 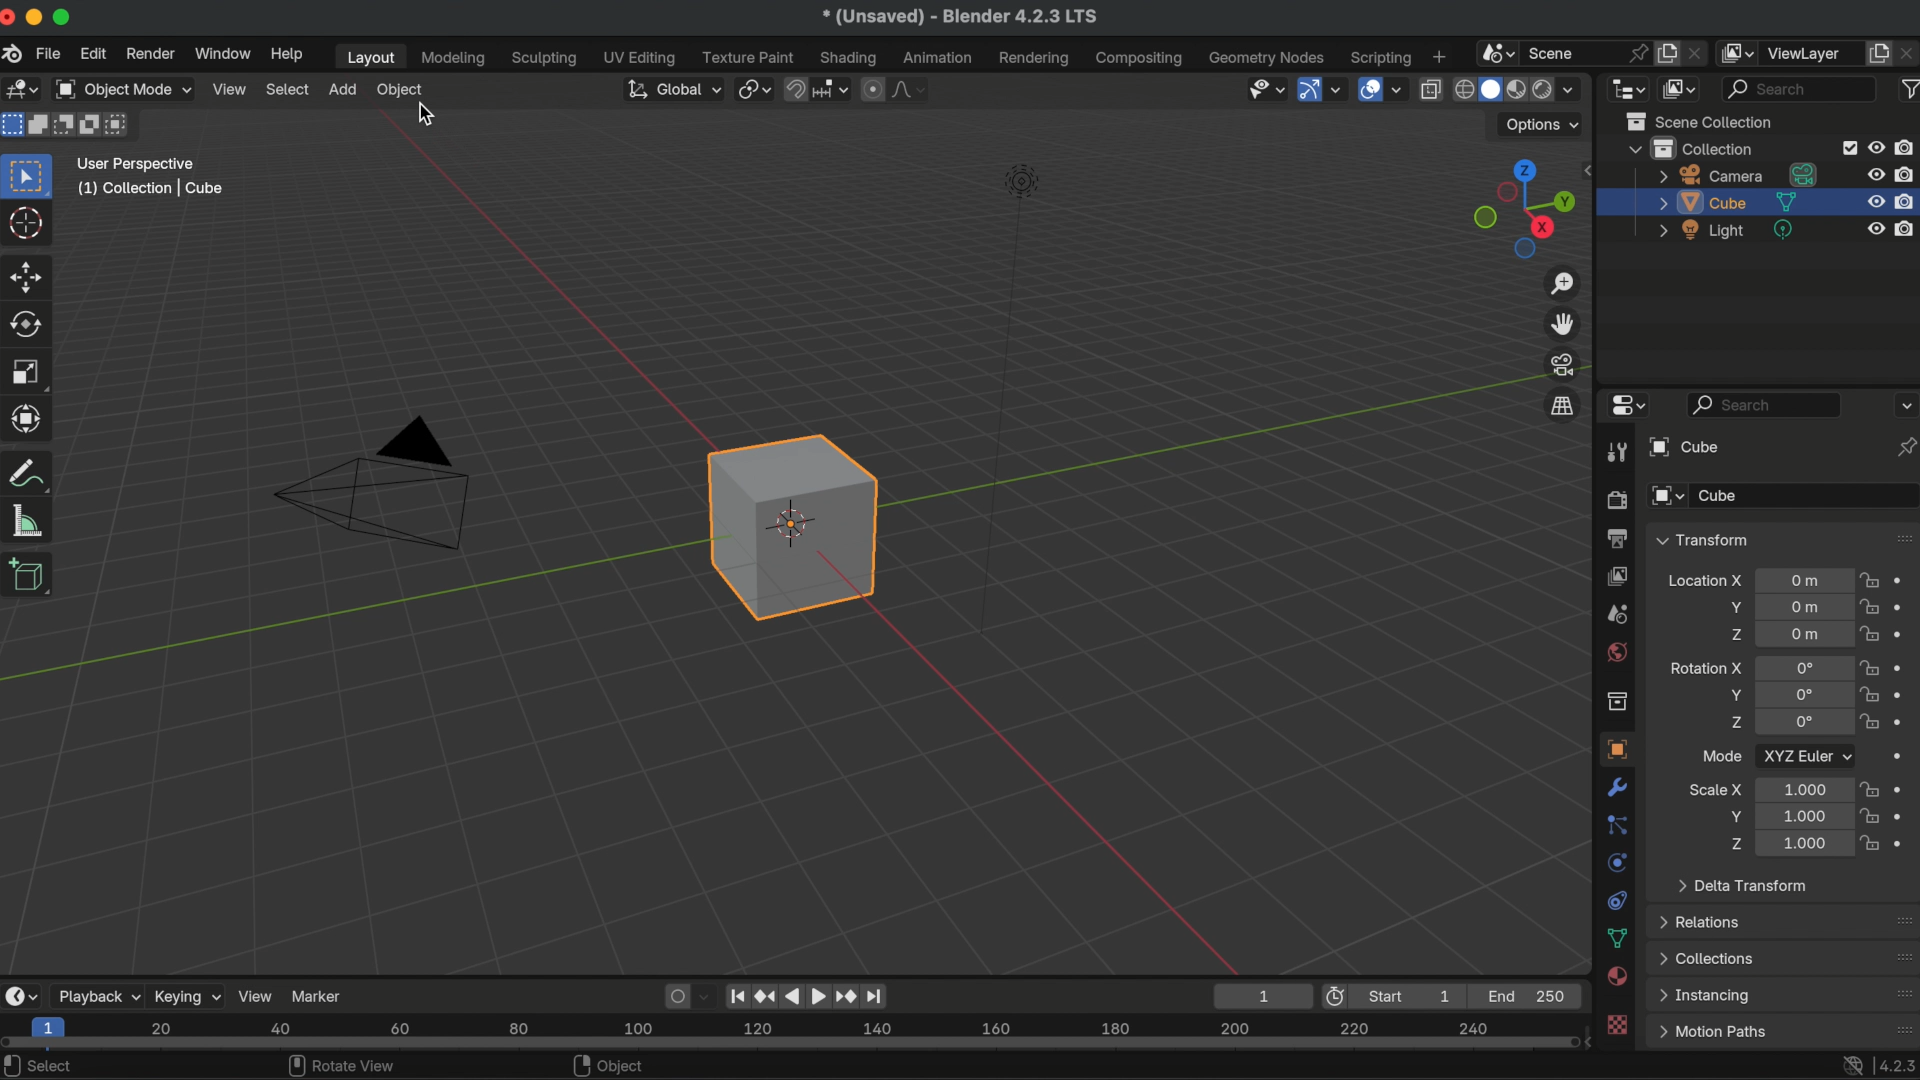 I want to click on new scene, so click(x=1668, y=53).